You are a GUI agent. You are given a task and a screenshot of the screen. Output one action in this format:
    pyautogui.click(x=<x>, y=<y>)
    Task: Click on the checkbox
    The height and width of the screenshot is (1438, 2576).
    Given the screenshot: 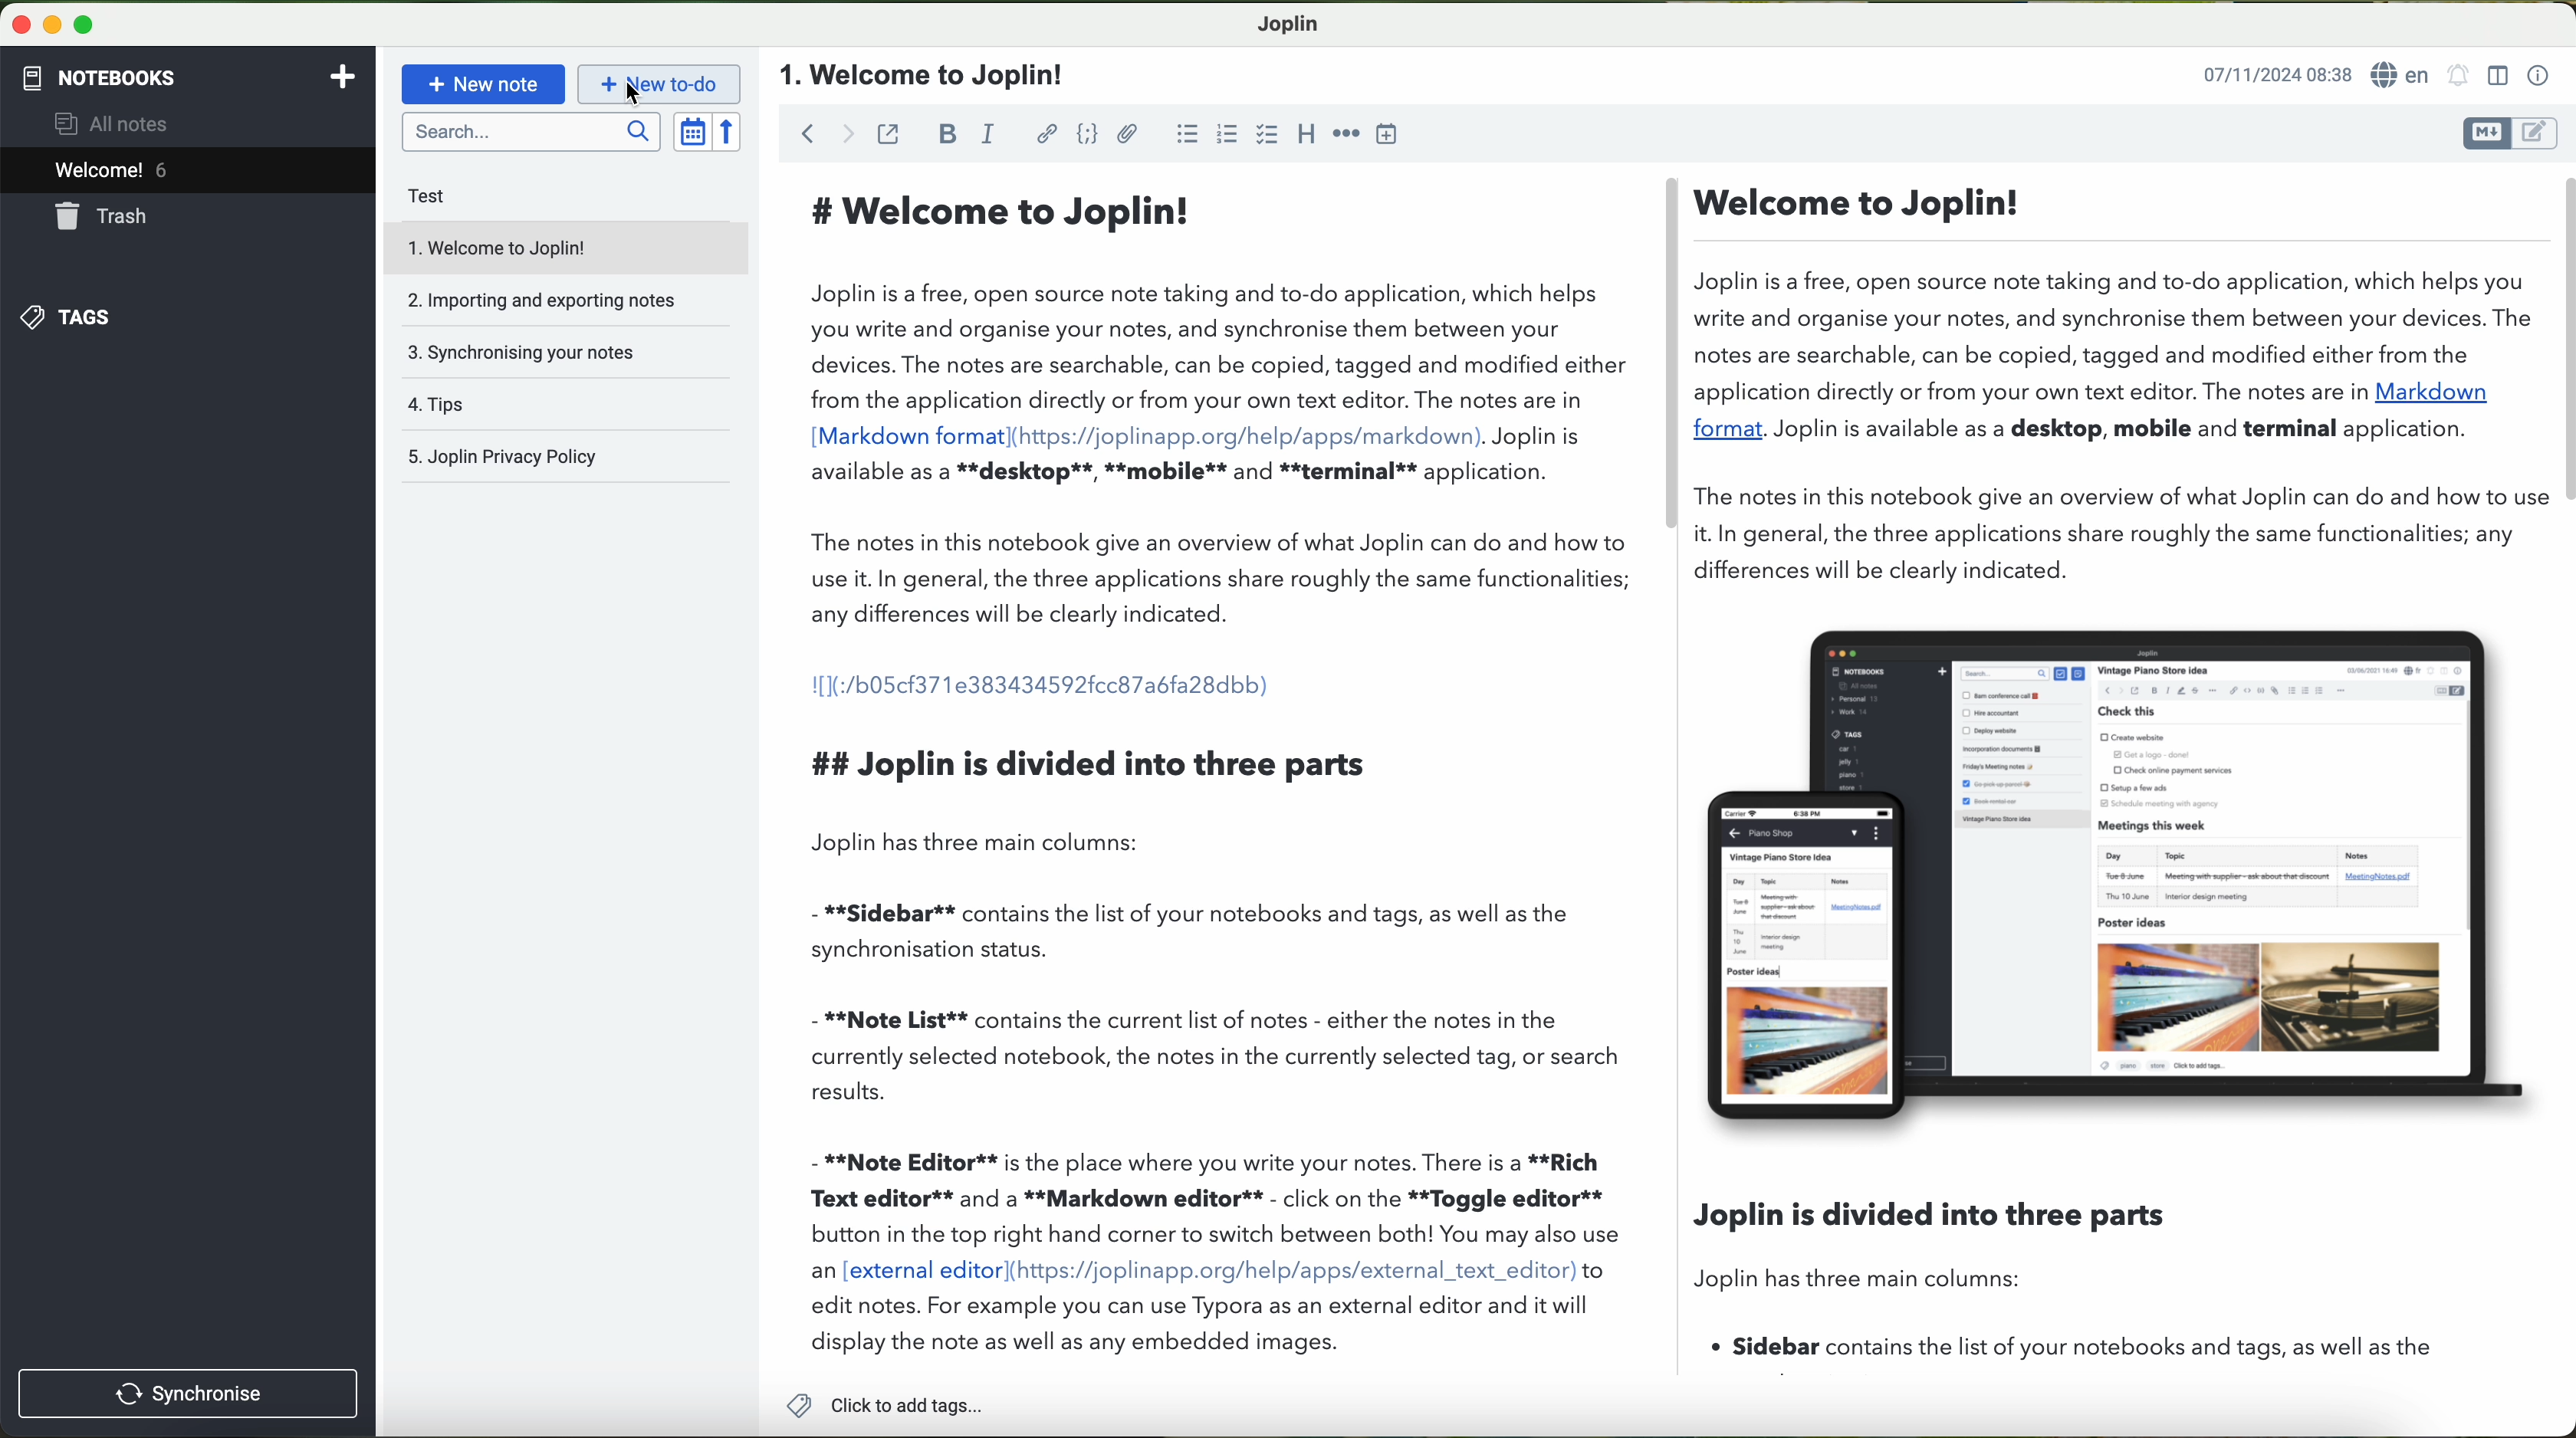 What is the action you would take?
    pyautogui.click(x=1266, y=133)
    